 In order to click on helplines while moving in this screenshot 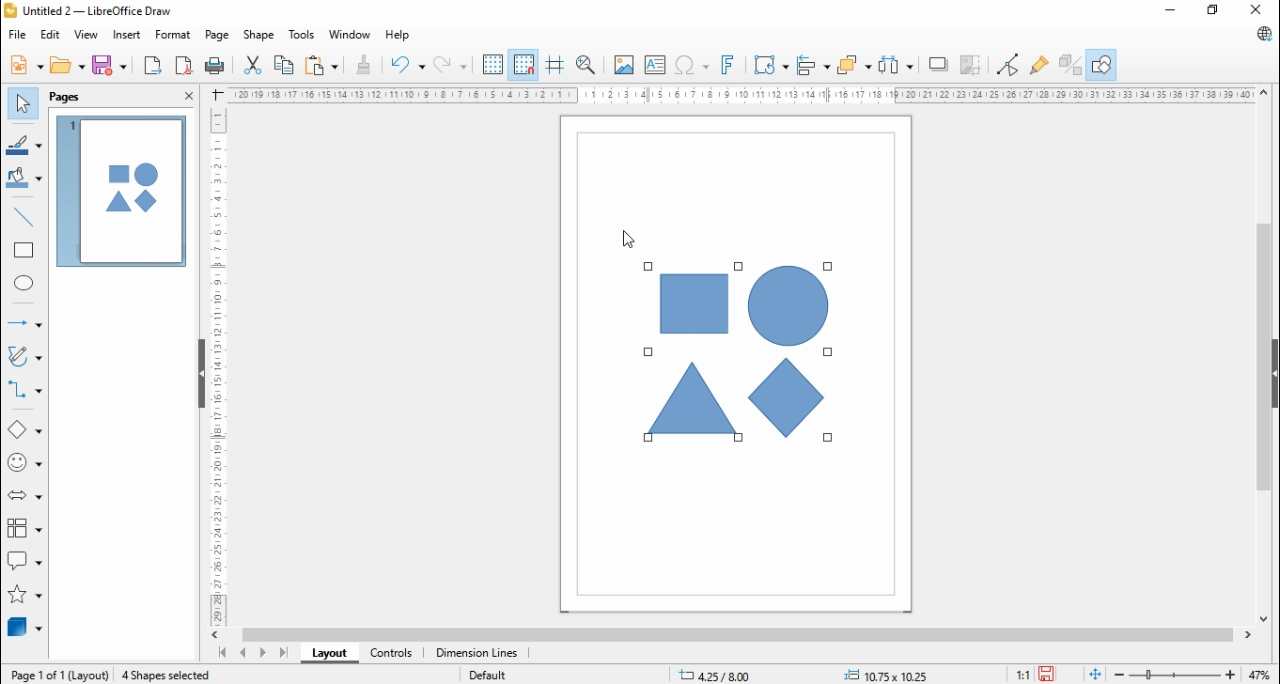, I will do `click(554, 64)`.